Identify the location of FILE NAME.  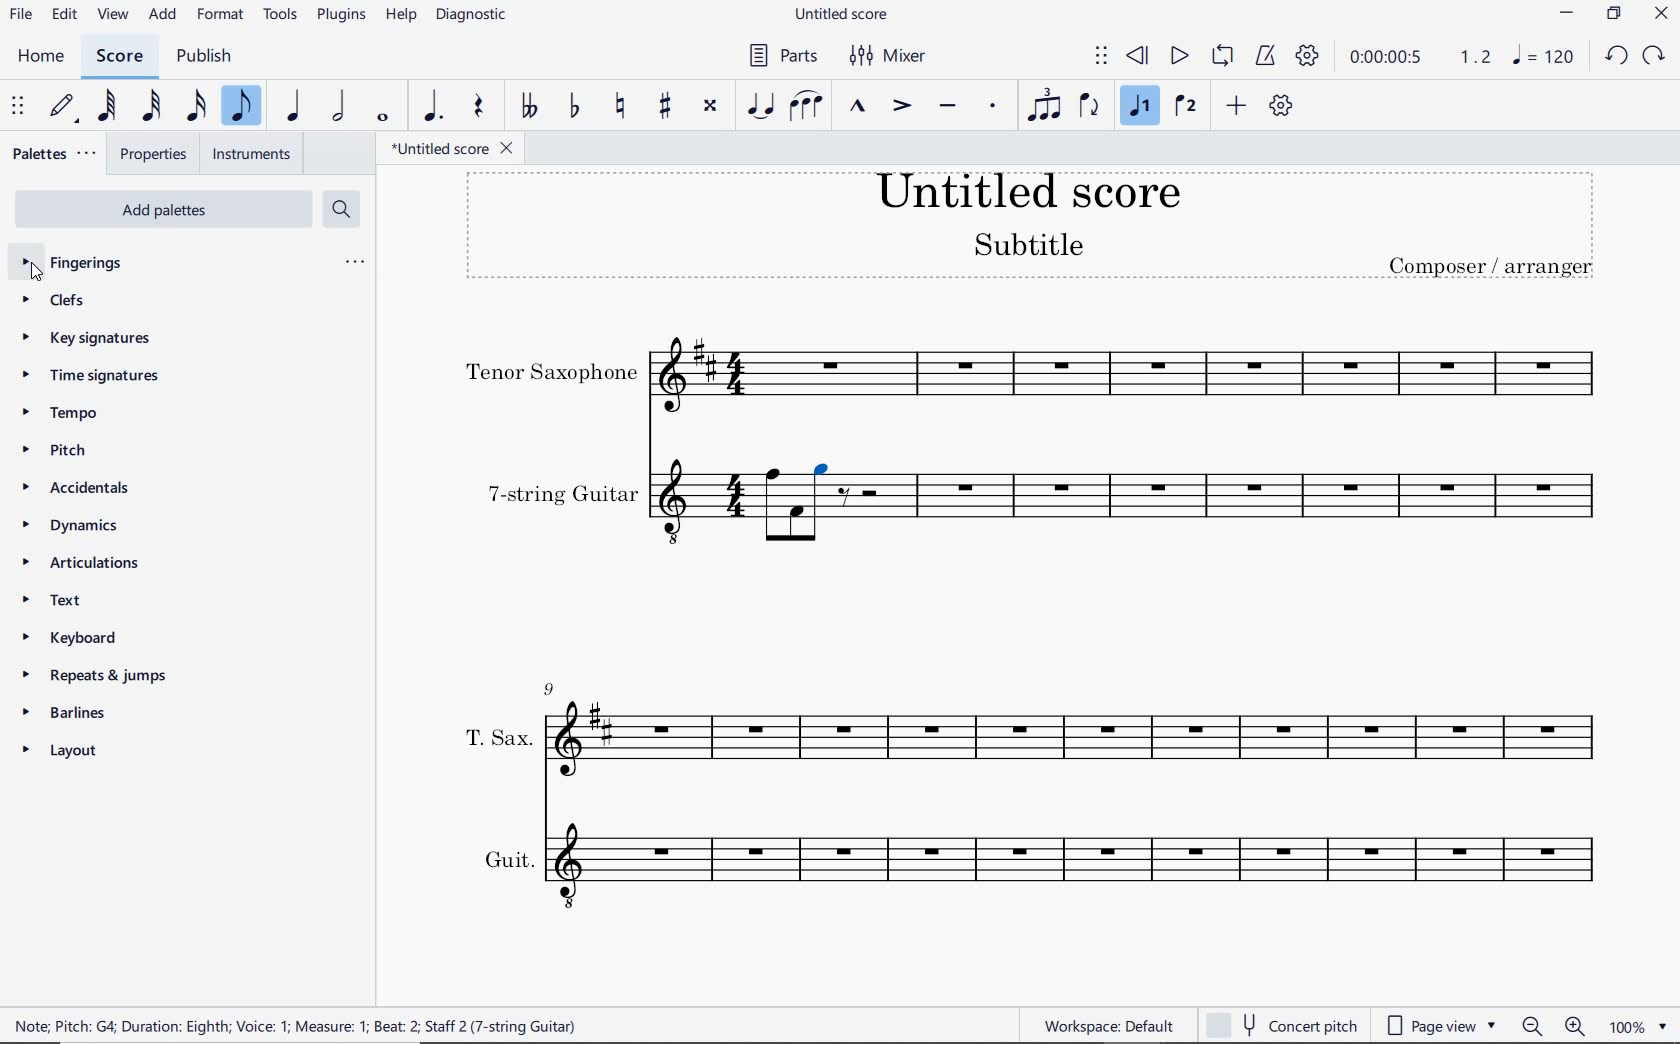
(843, 16).